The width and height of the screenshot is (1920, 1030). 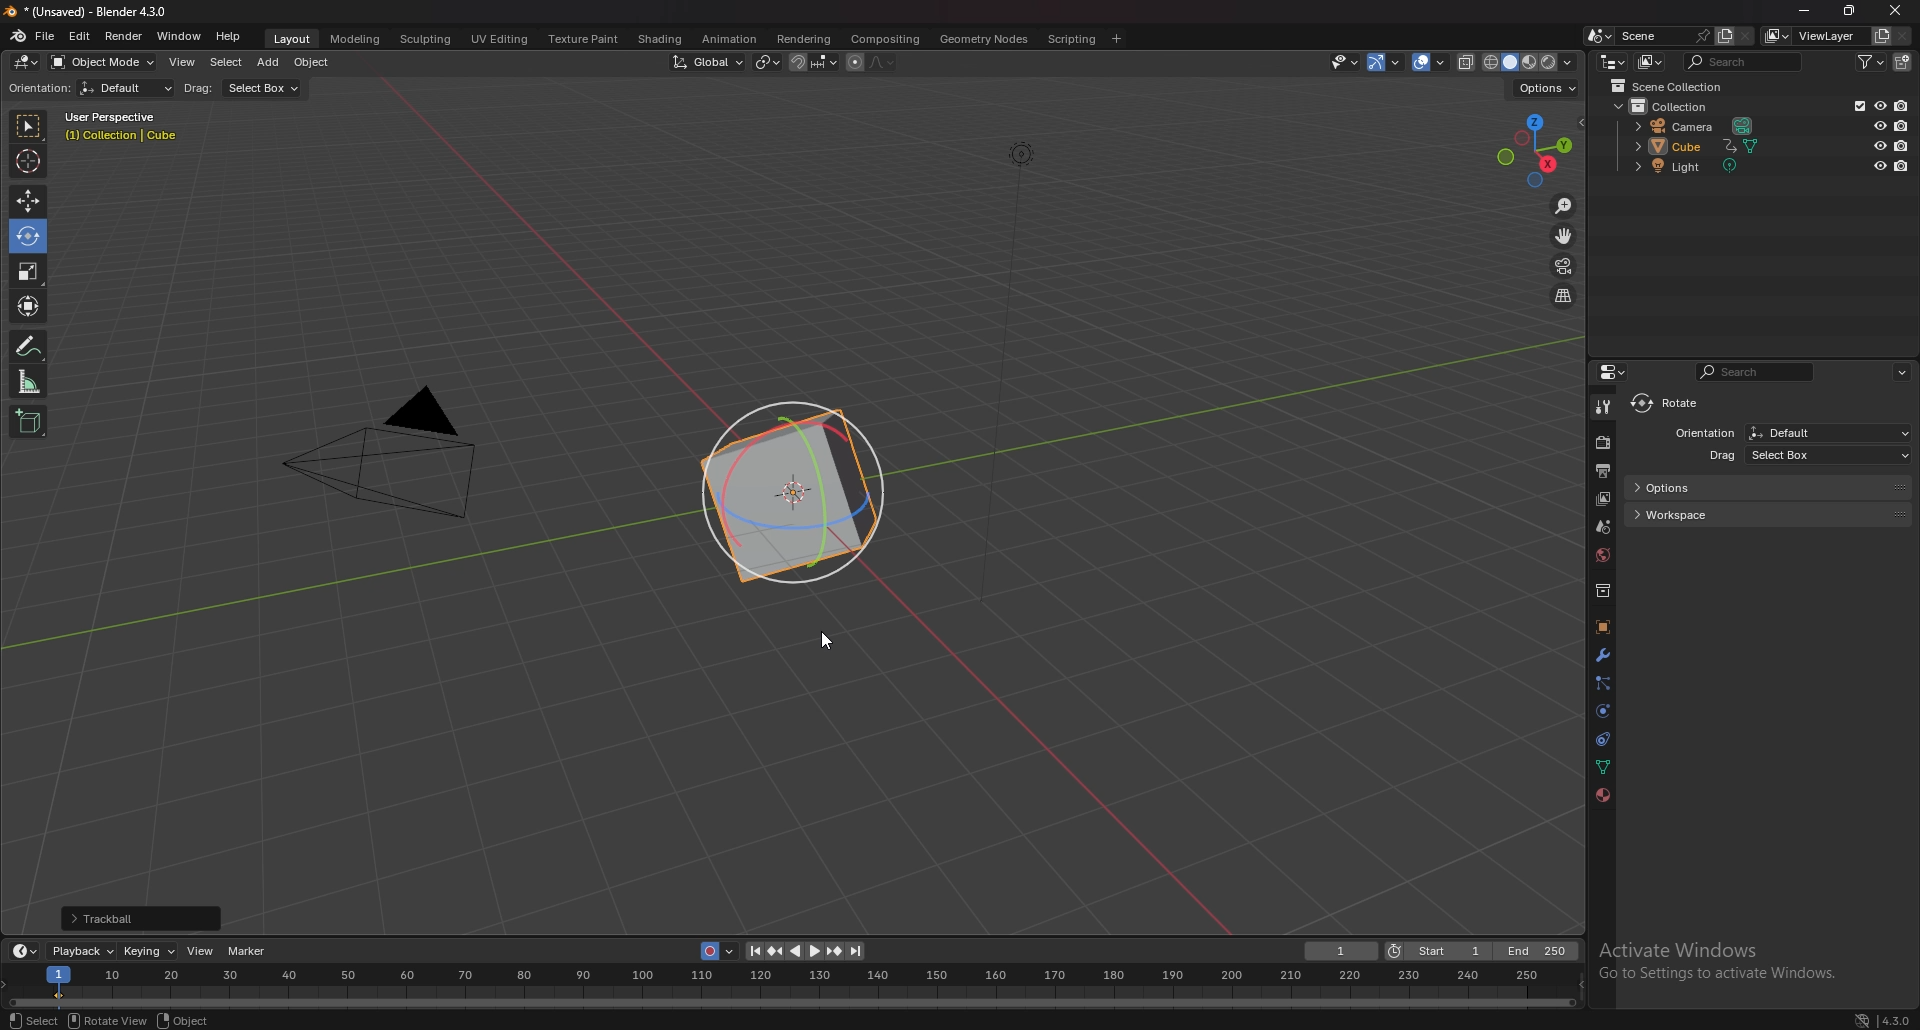 What do you see at coordinates (1617, 371) in the screenshot?
I see `editor type` at bounding box center [1617, 371].